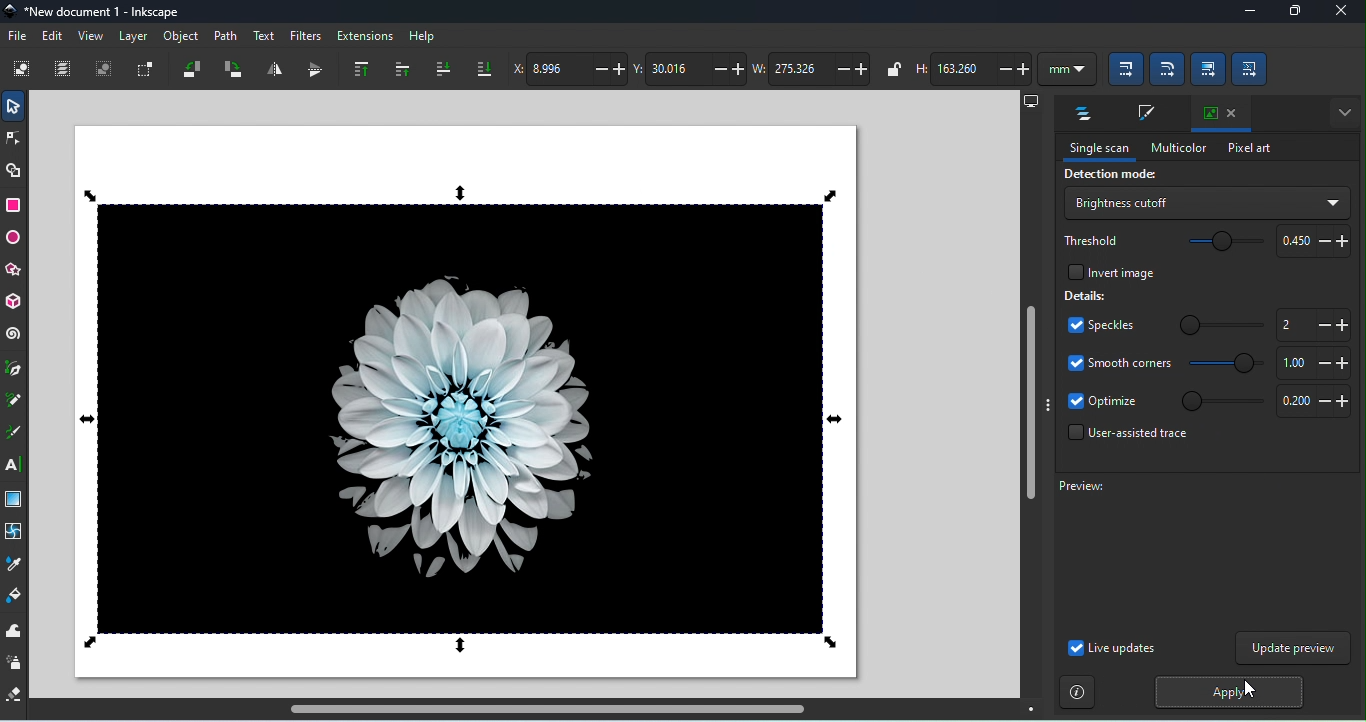 This screenshot has height=722, width=1366. Describe the element at coordinates (15, 564) in the screenshot. I see `Dropper tool` at that location.